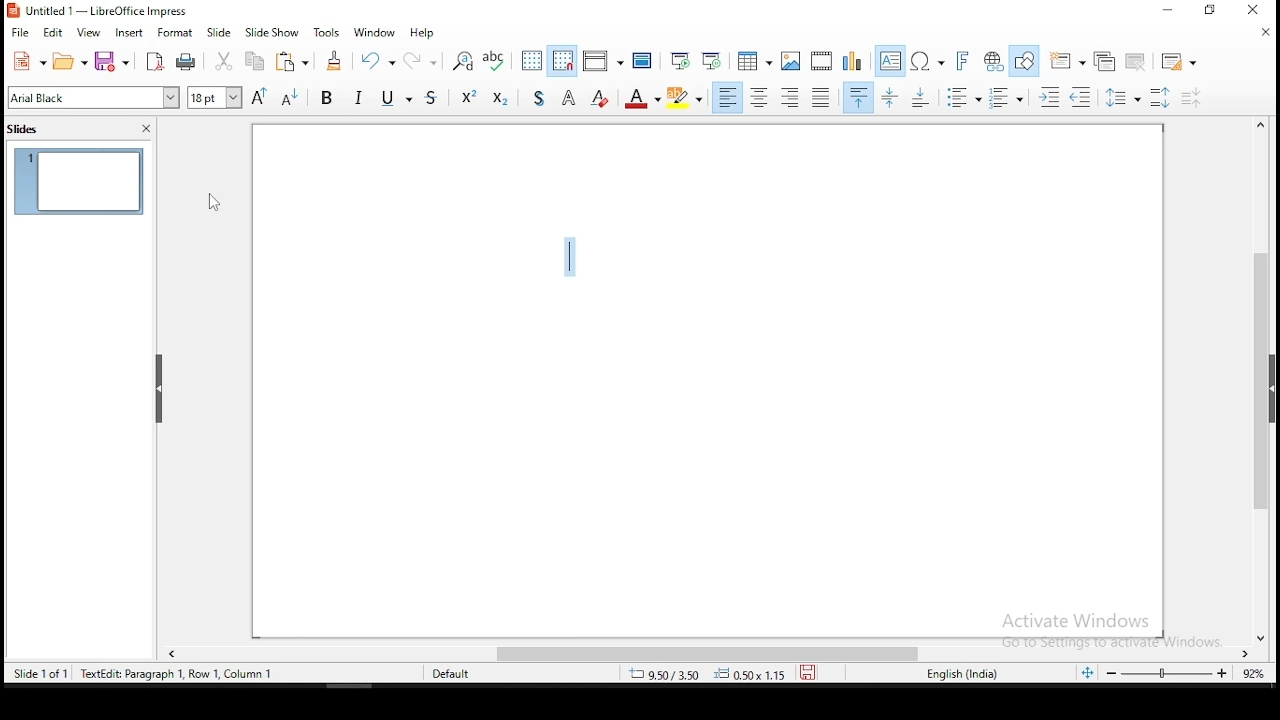 This screenshot has width=1280, height=720. What do you see at coordinates (375, 33) in the screenshot?
I see `window` at bounding box center [375, 33].